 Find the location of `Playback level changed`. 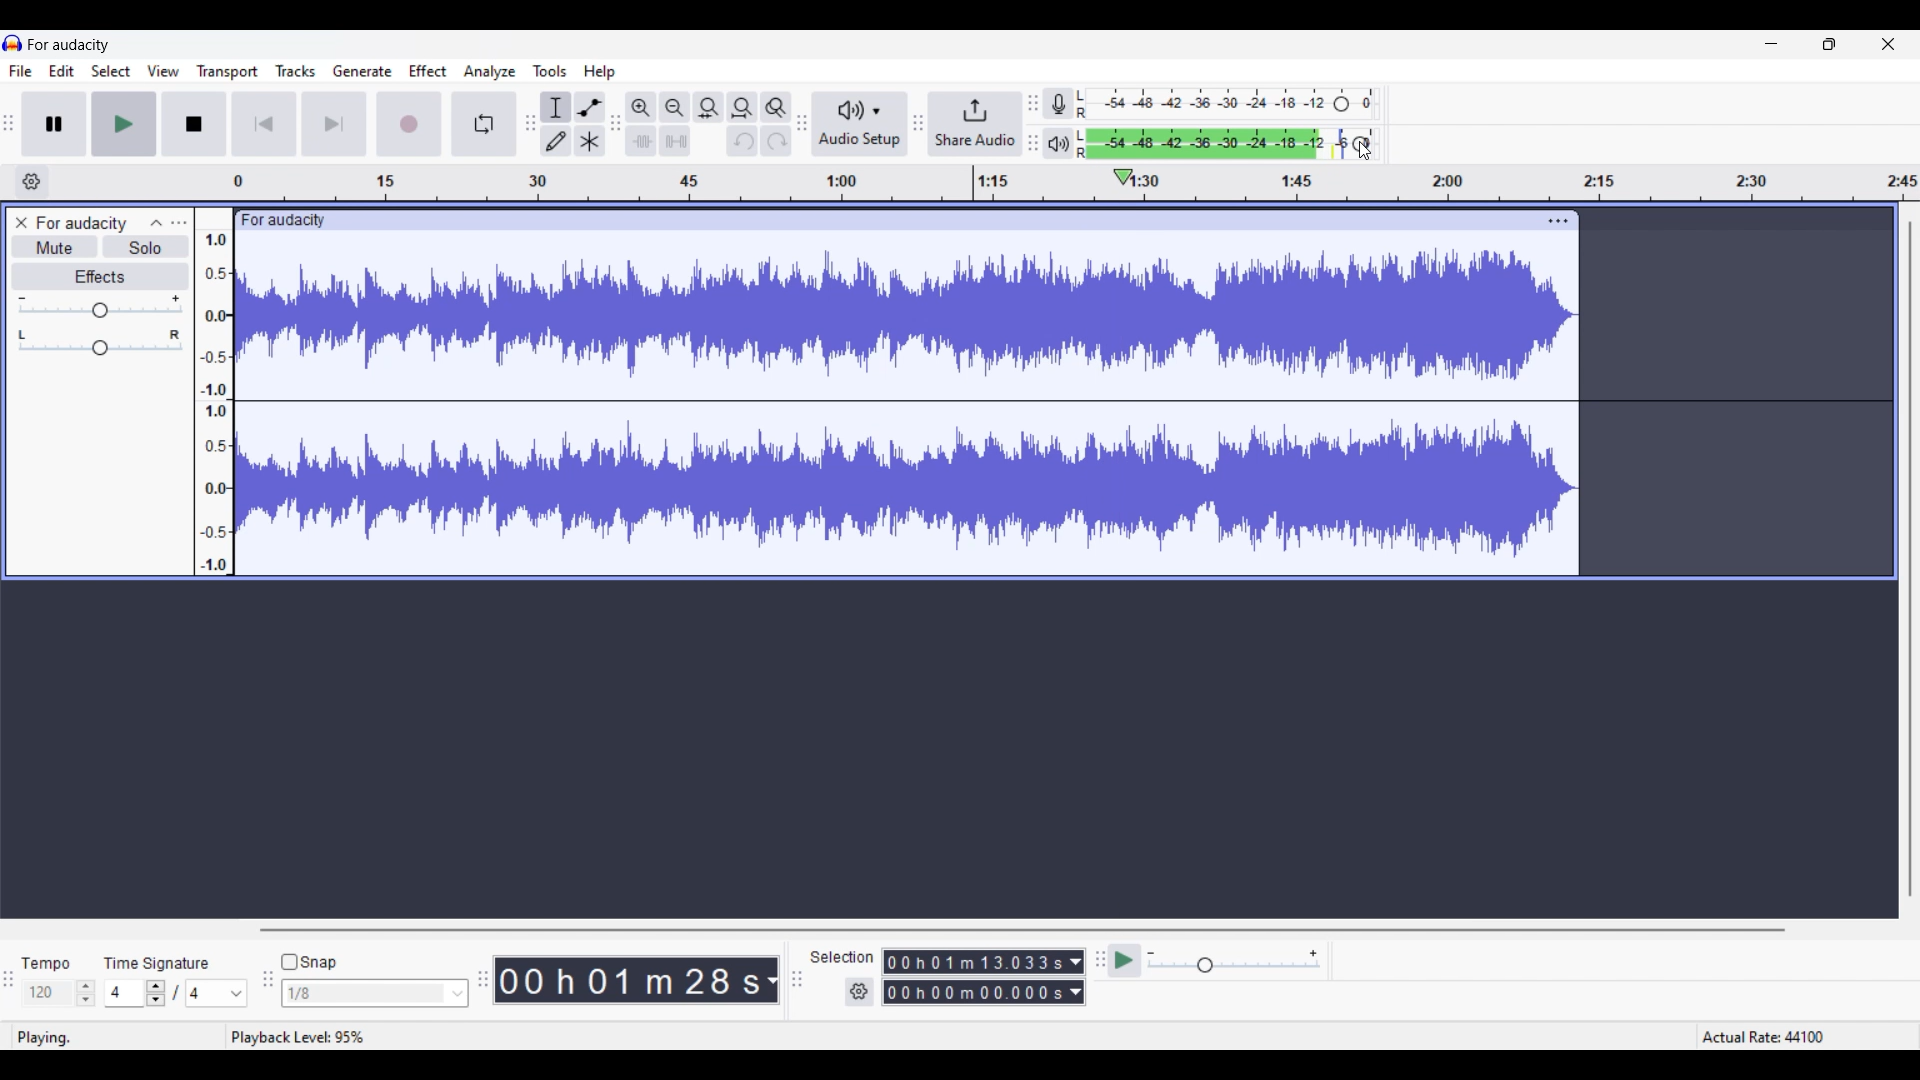

Playback level changed is located at coordinates (1233, 143).